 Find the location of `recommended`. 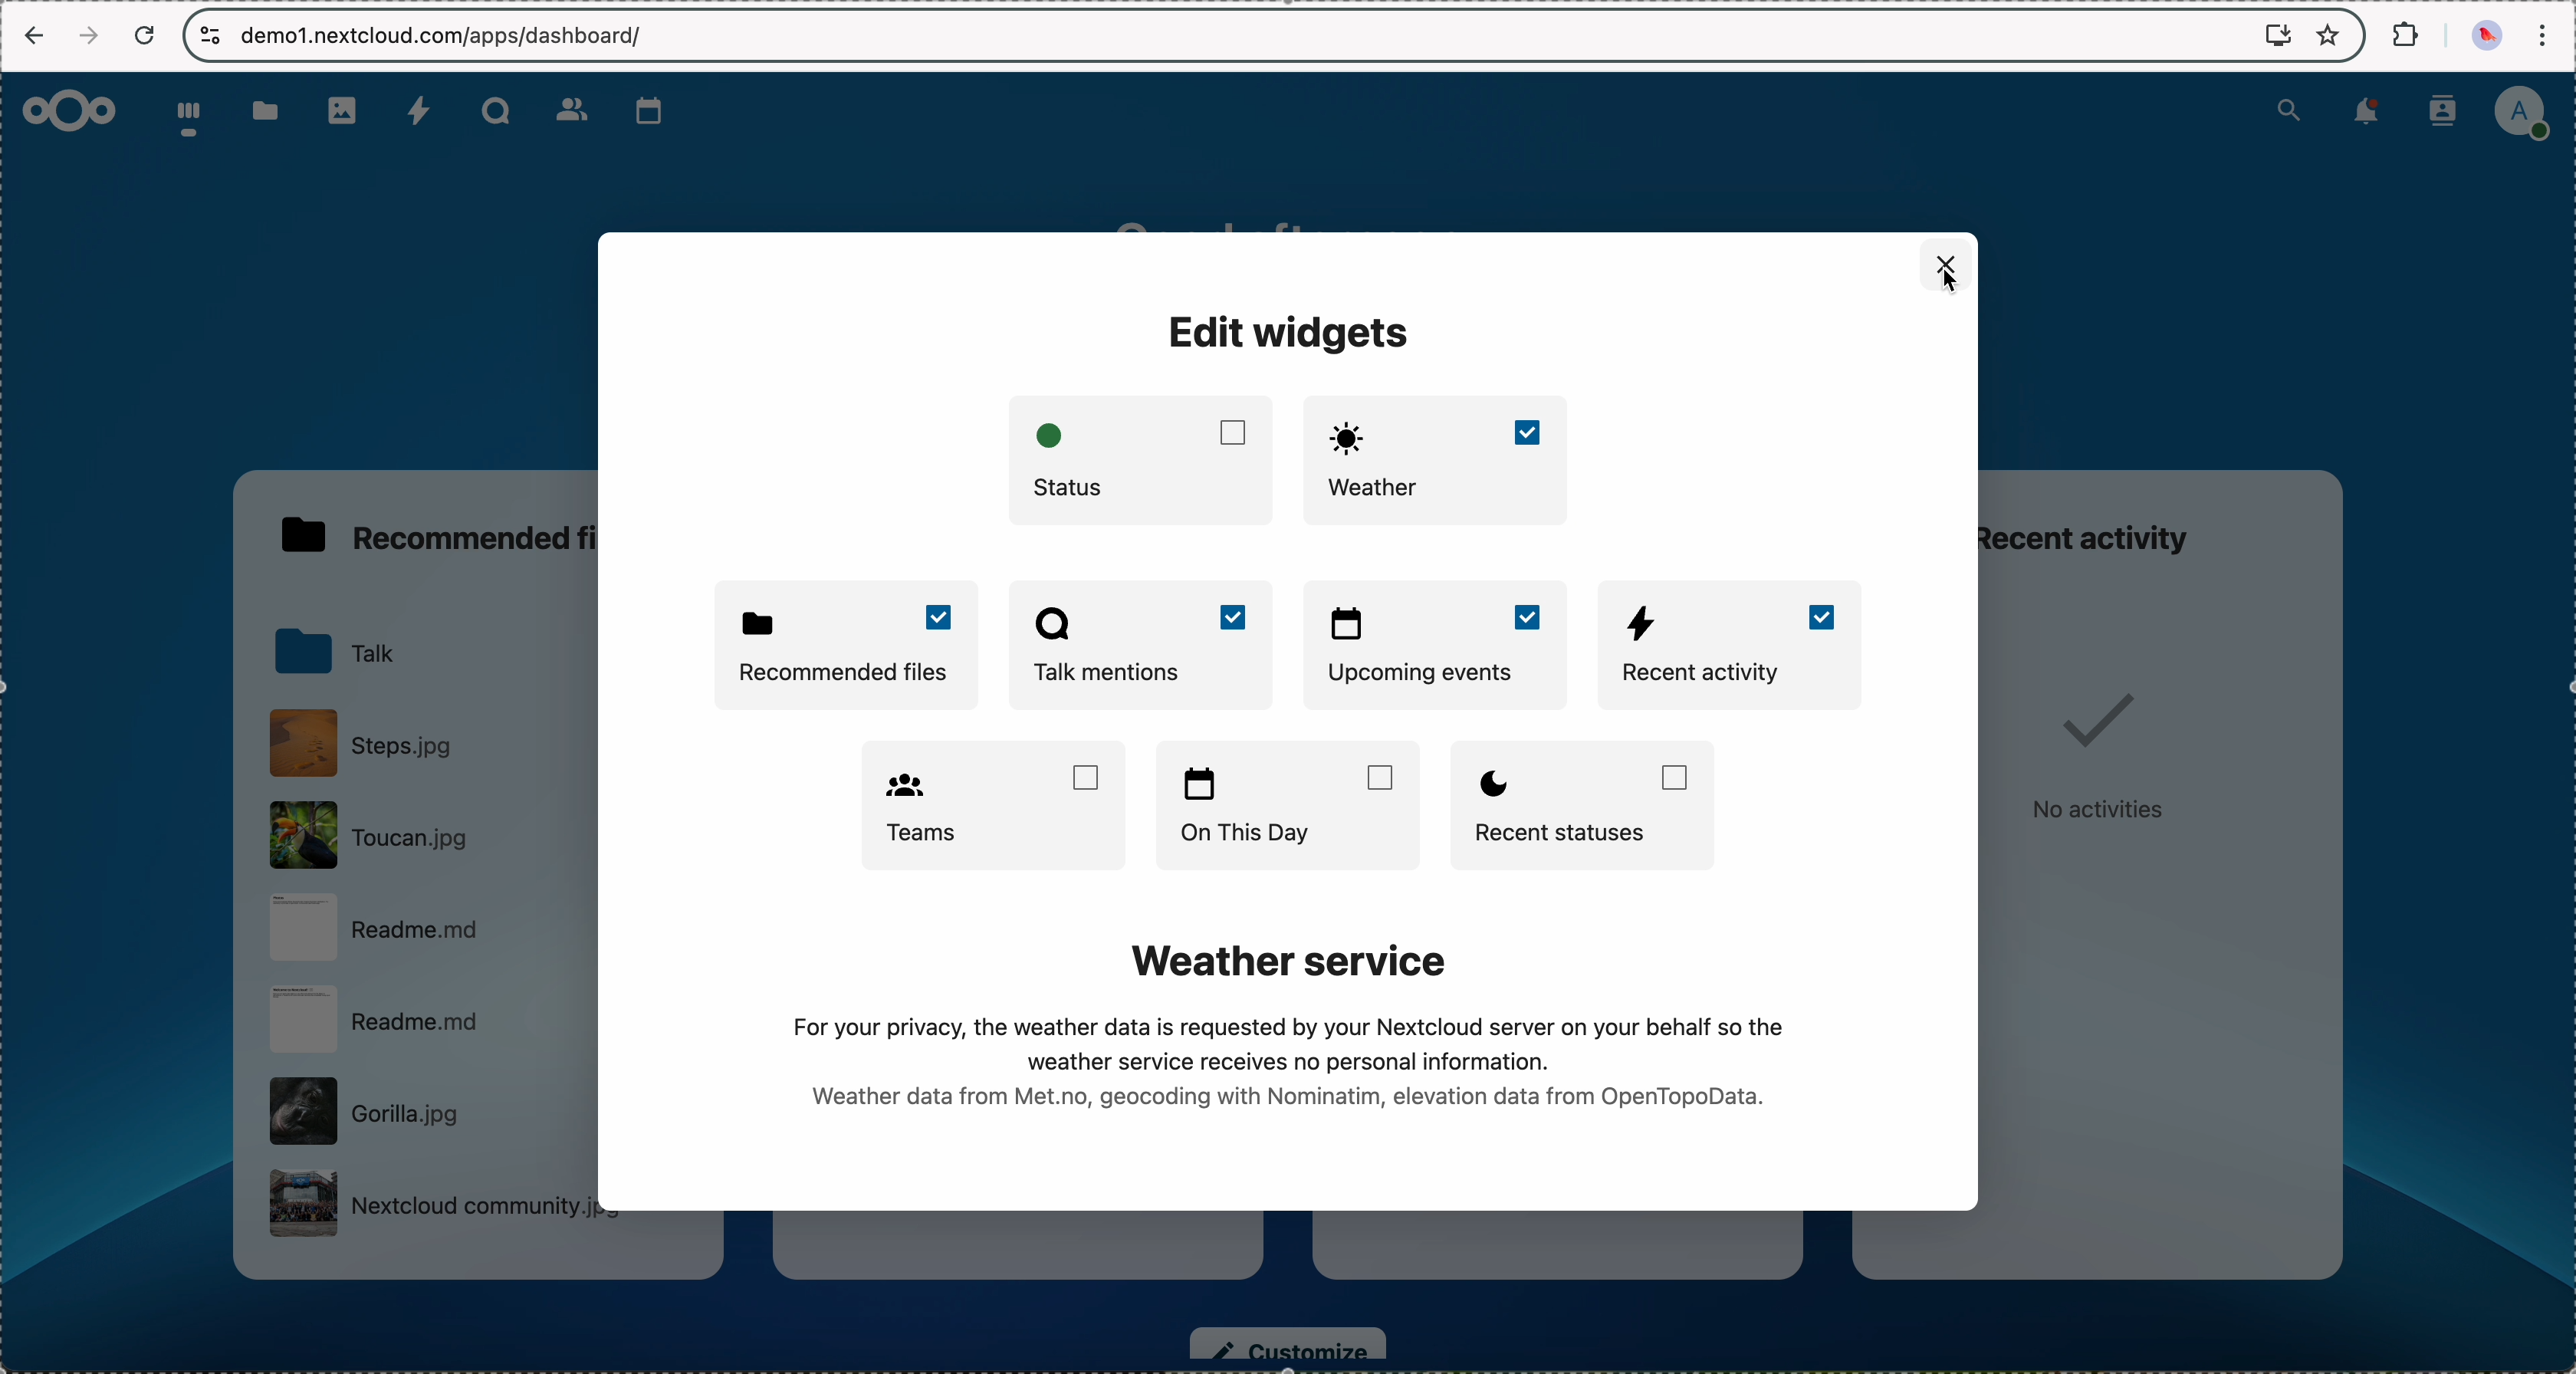

recommended is located at coordinates (438, 532).